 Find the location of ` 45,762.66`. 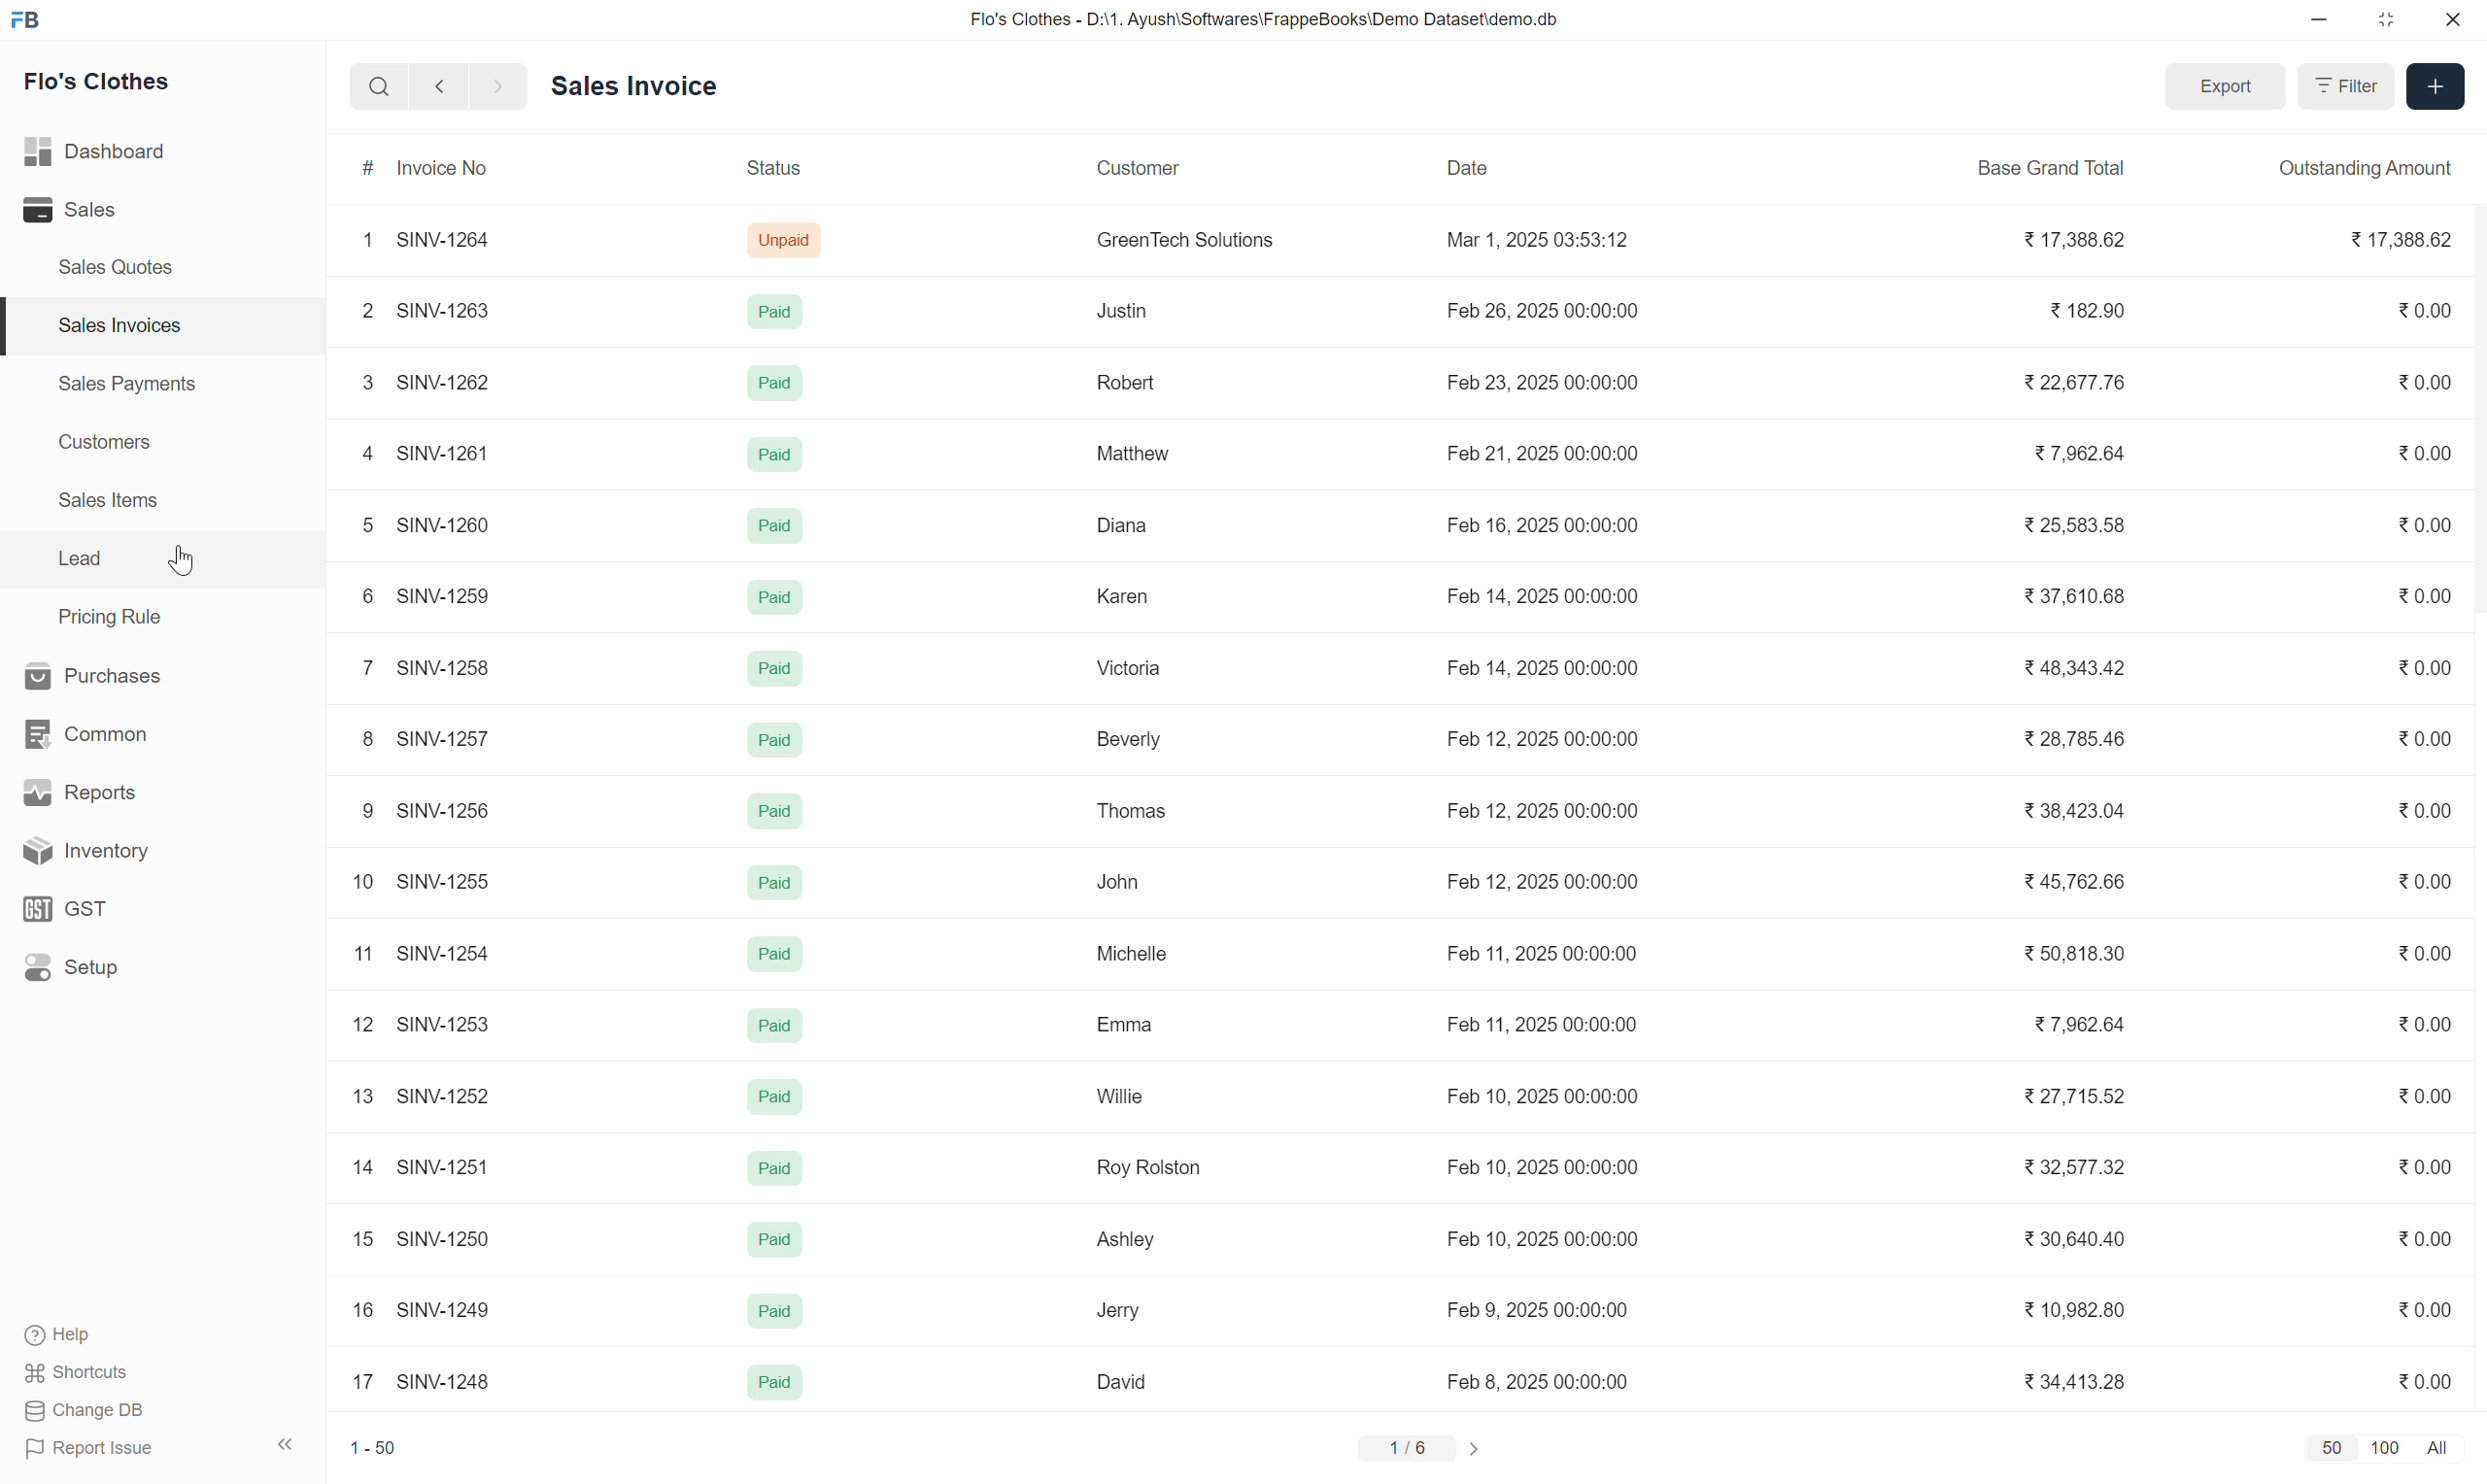

 45,762.66 is located at coordinates (2071, 884).